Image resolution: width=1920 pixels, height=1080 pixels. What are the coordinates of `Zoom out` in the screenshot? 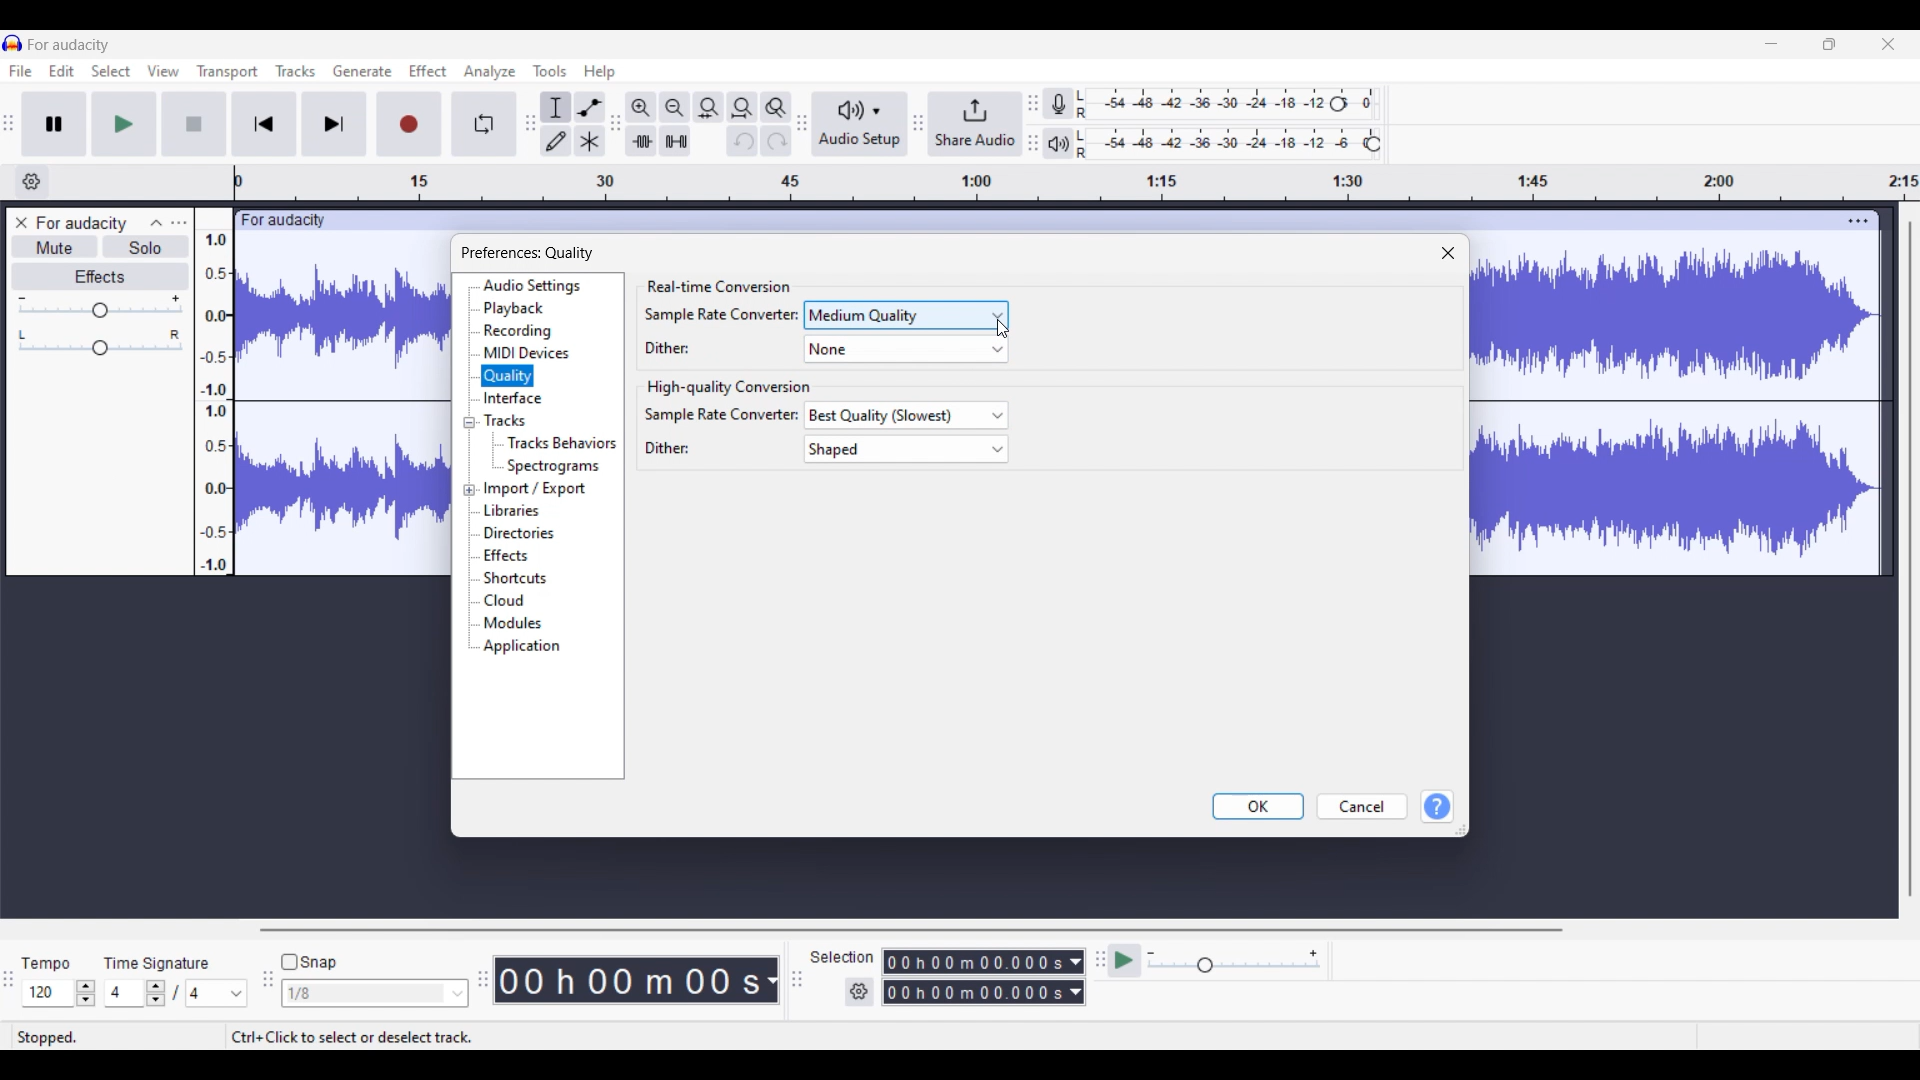 It's located at (675, 108).